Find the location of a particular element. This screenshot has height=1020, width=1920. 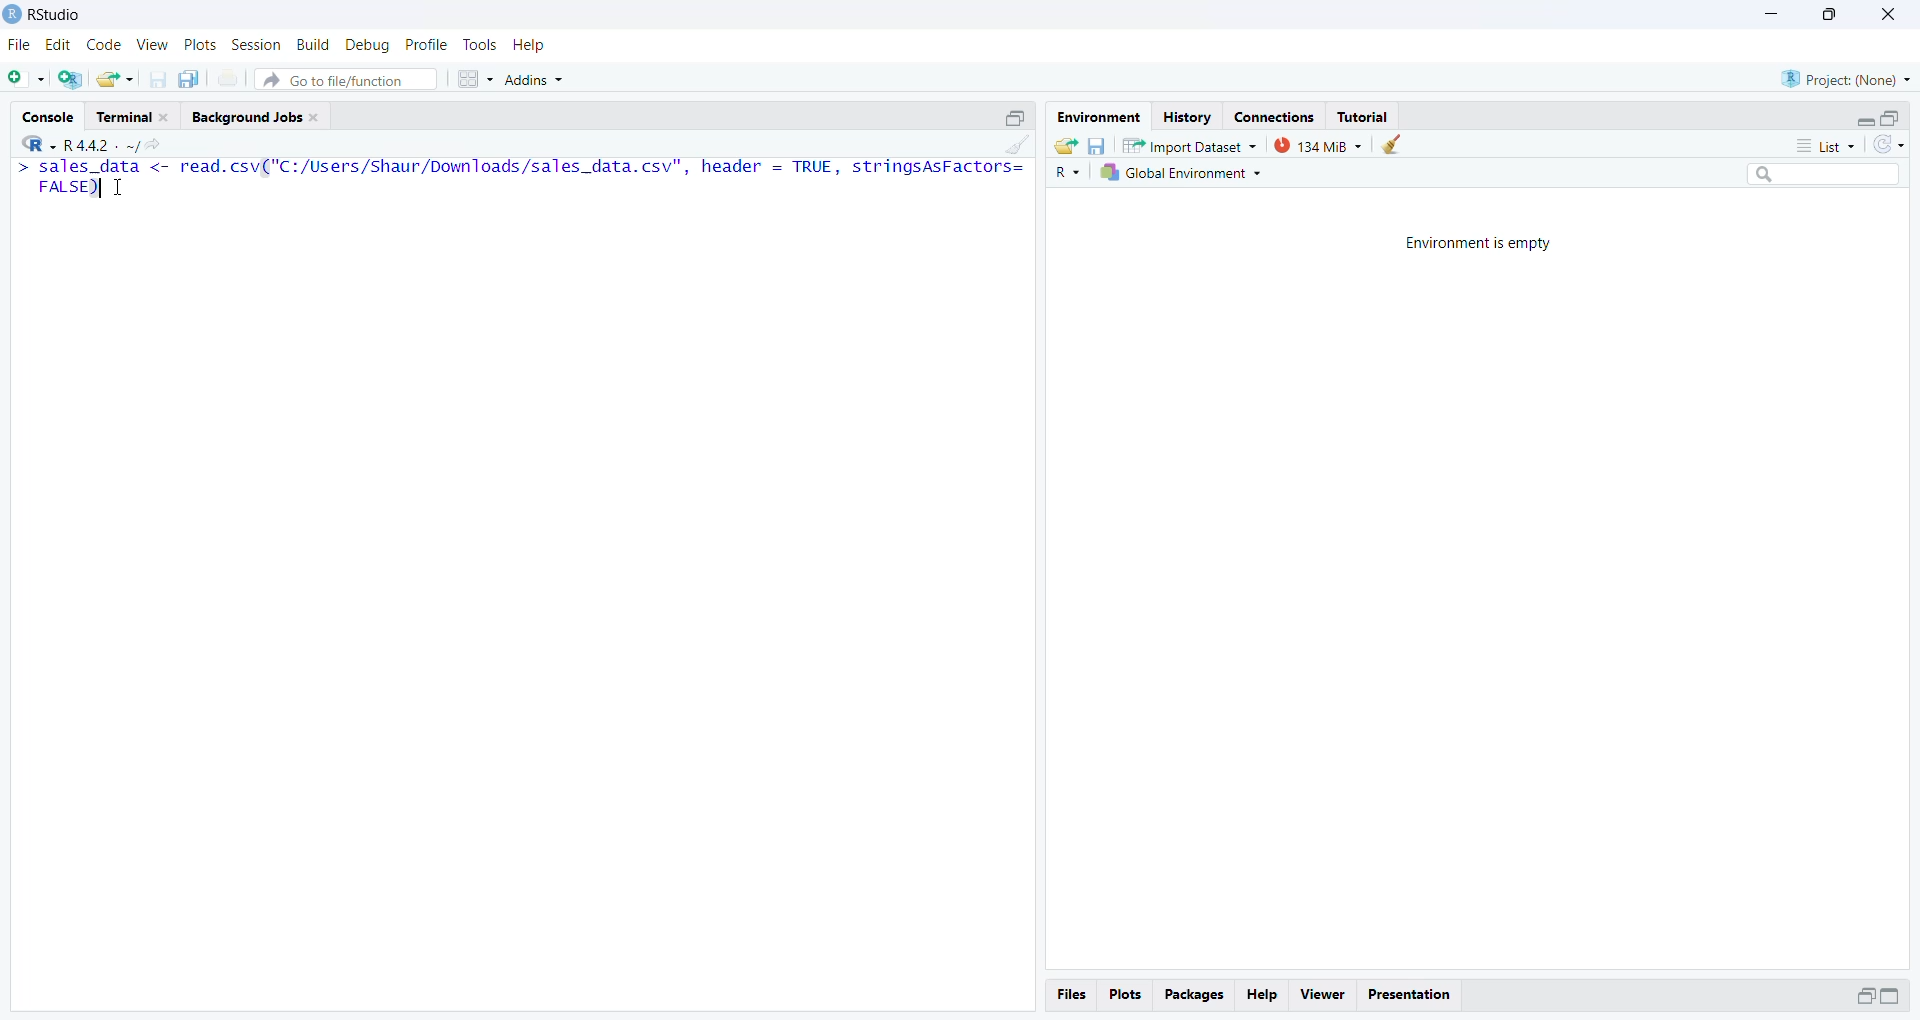

Code is located at coordinates (106, 48).